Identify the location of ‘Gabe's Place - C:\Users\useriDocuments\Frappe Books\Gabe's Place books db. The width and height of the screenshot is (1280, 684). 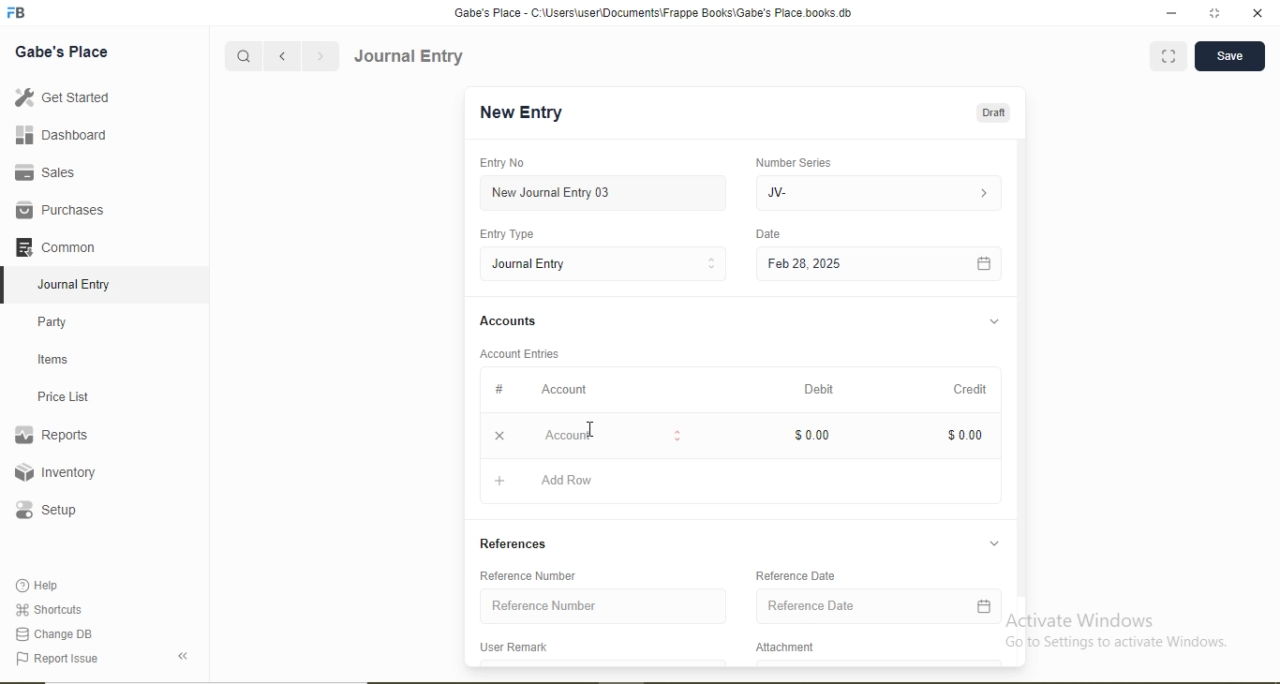
(652, 13).